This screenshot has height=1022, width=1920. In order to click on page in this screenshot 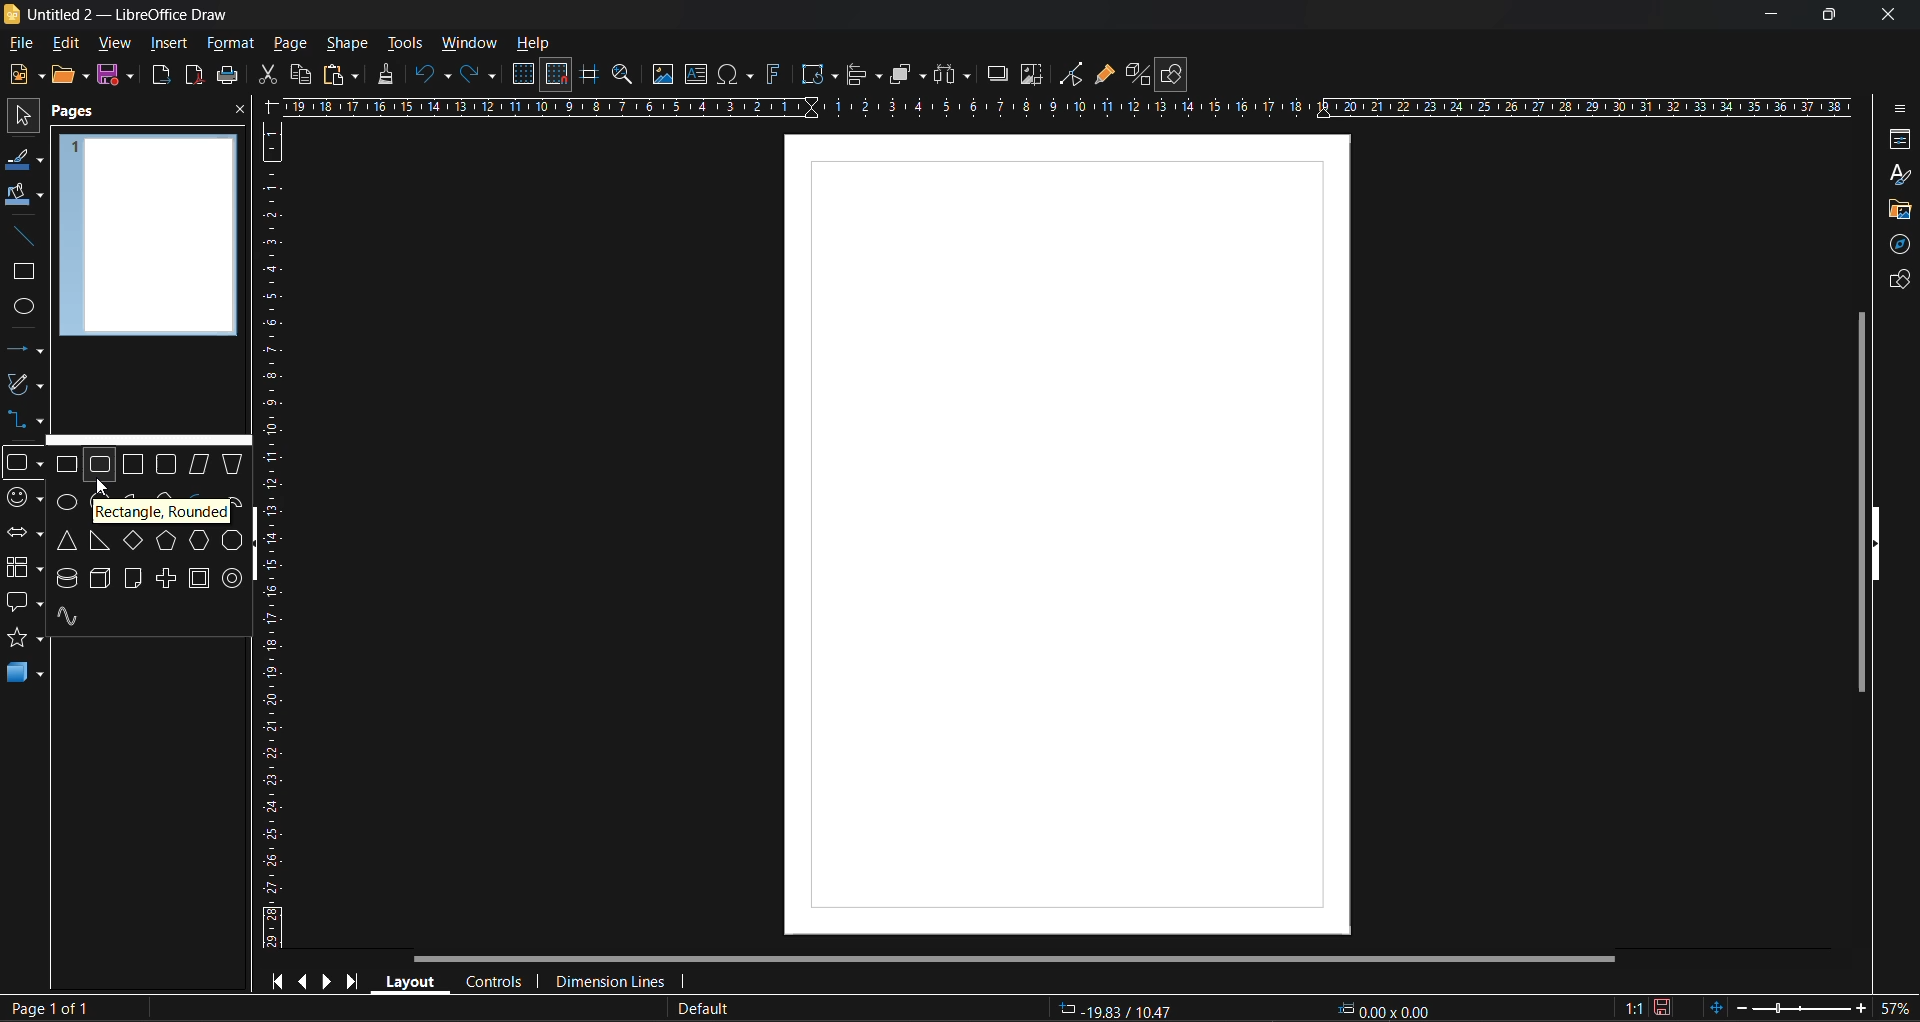, I will do `click(291, 42)`.